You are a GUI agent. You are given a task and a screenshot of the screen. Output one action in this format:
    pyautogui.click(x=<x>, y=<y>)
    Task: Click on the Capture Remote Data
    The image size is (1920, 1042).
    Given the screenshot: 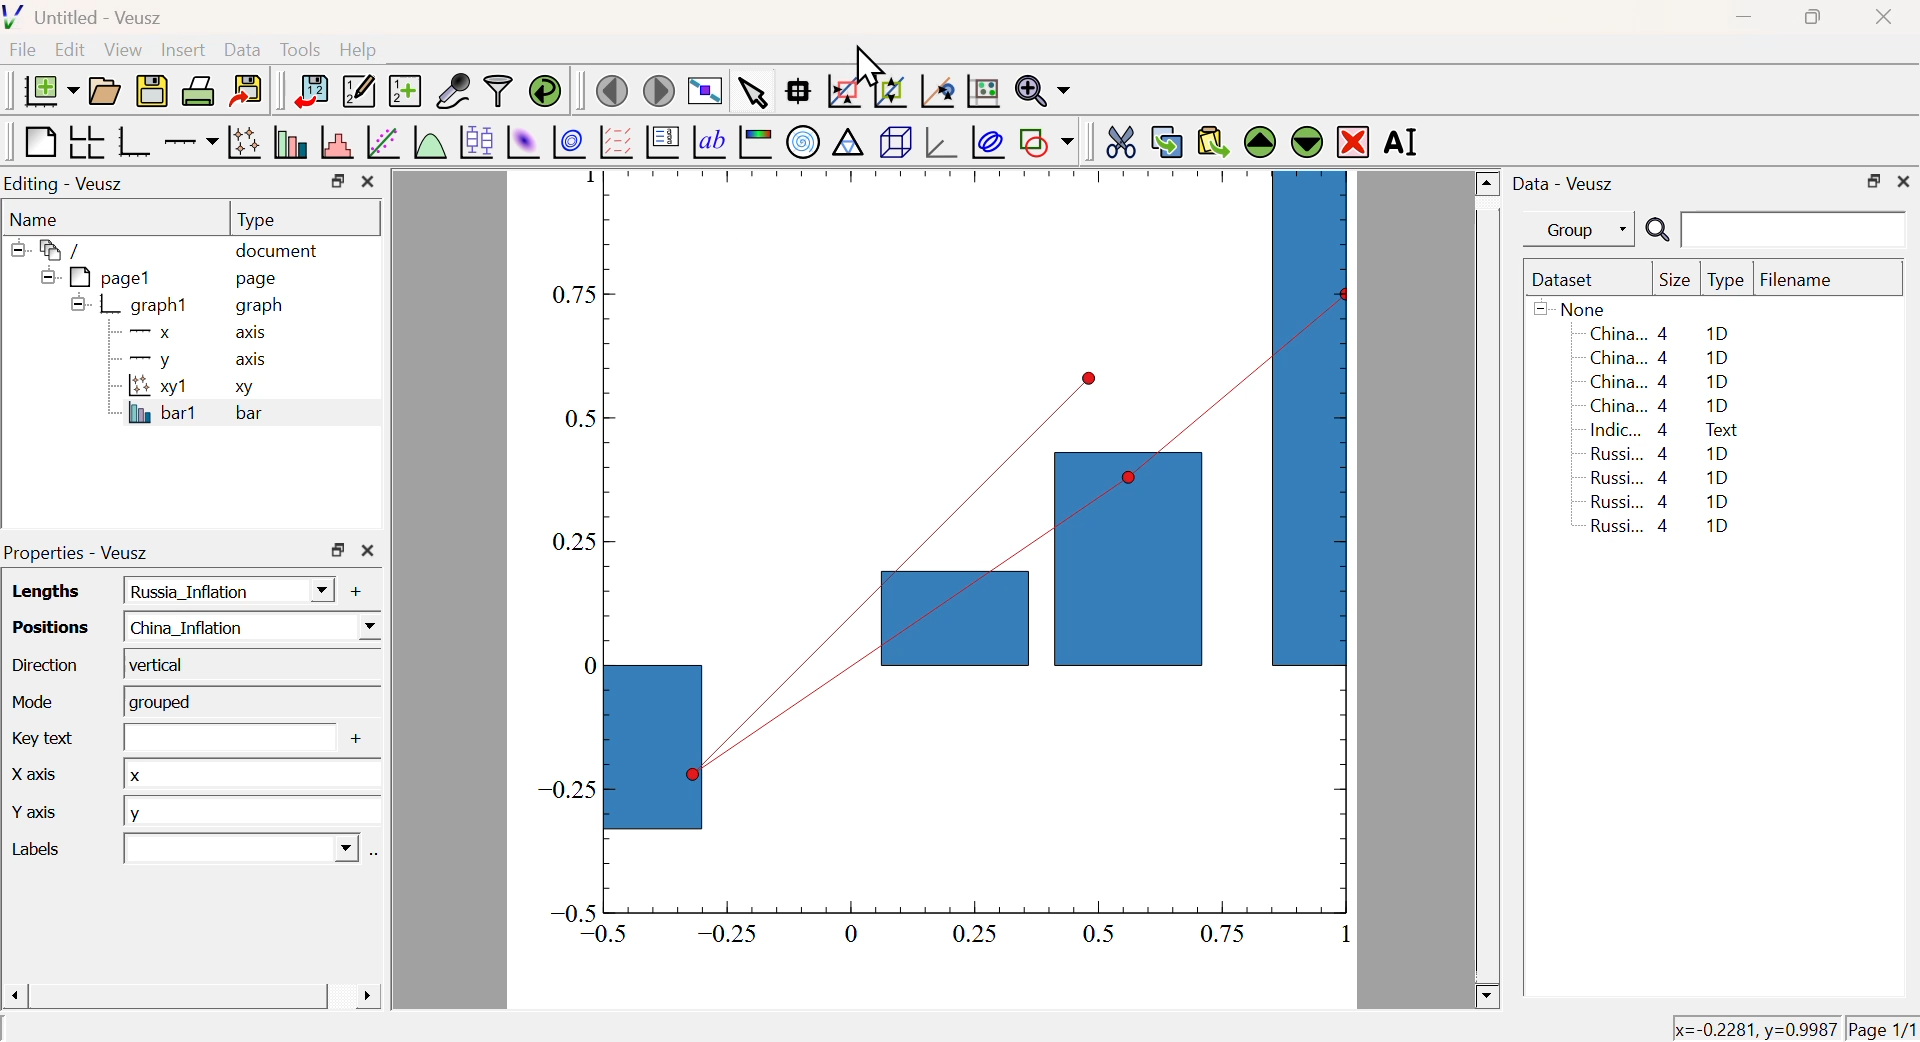 What is the action you would take?
    pyautogui.click(x=454, y=89)
    